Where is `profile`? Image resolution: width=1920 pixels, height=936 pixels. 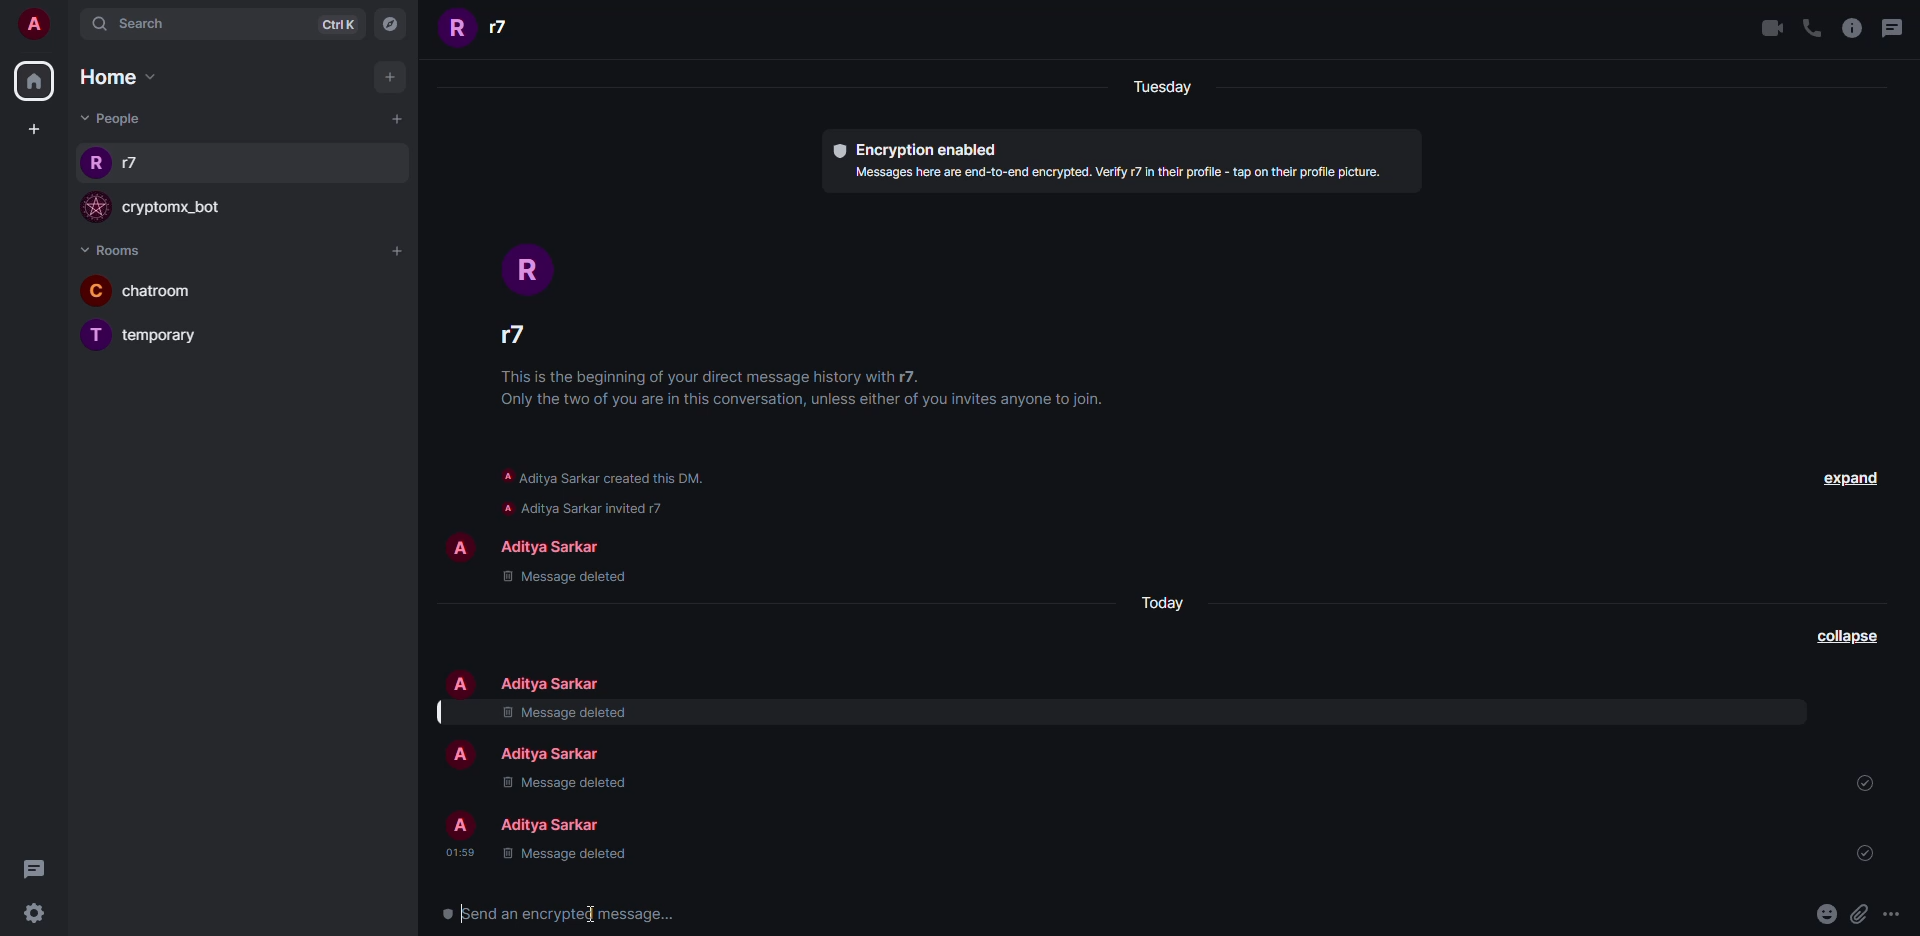
profile is located at coordinates (96, 208).